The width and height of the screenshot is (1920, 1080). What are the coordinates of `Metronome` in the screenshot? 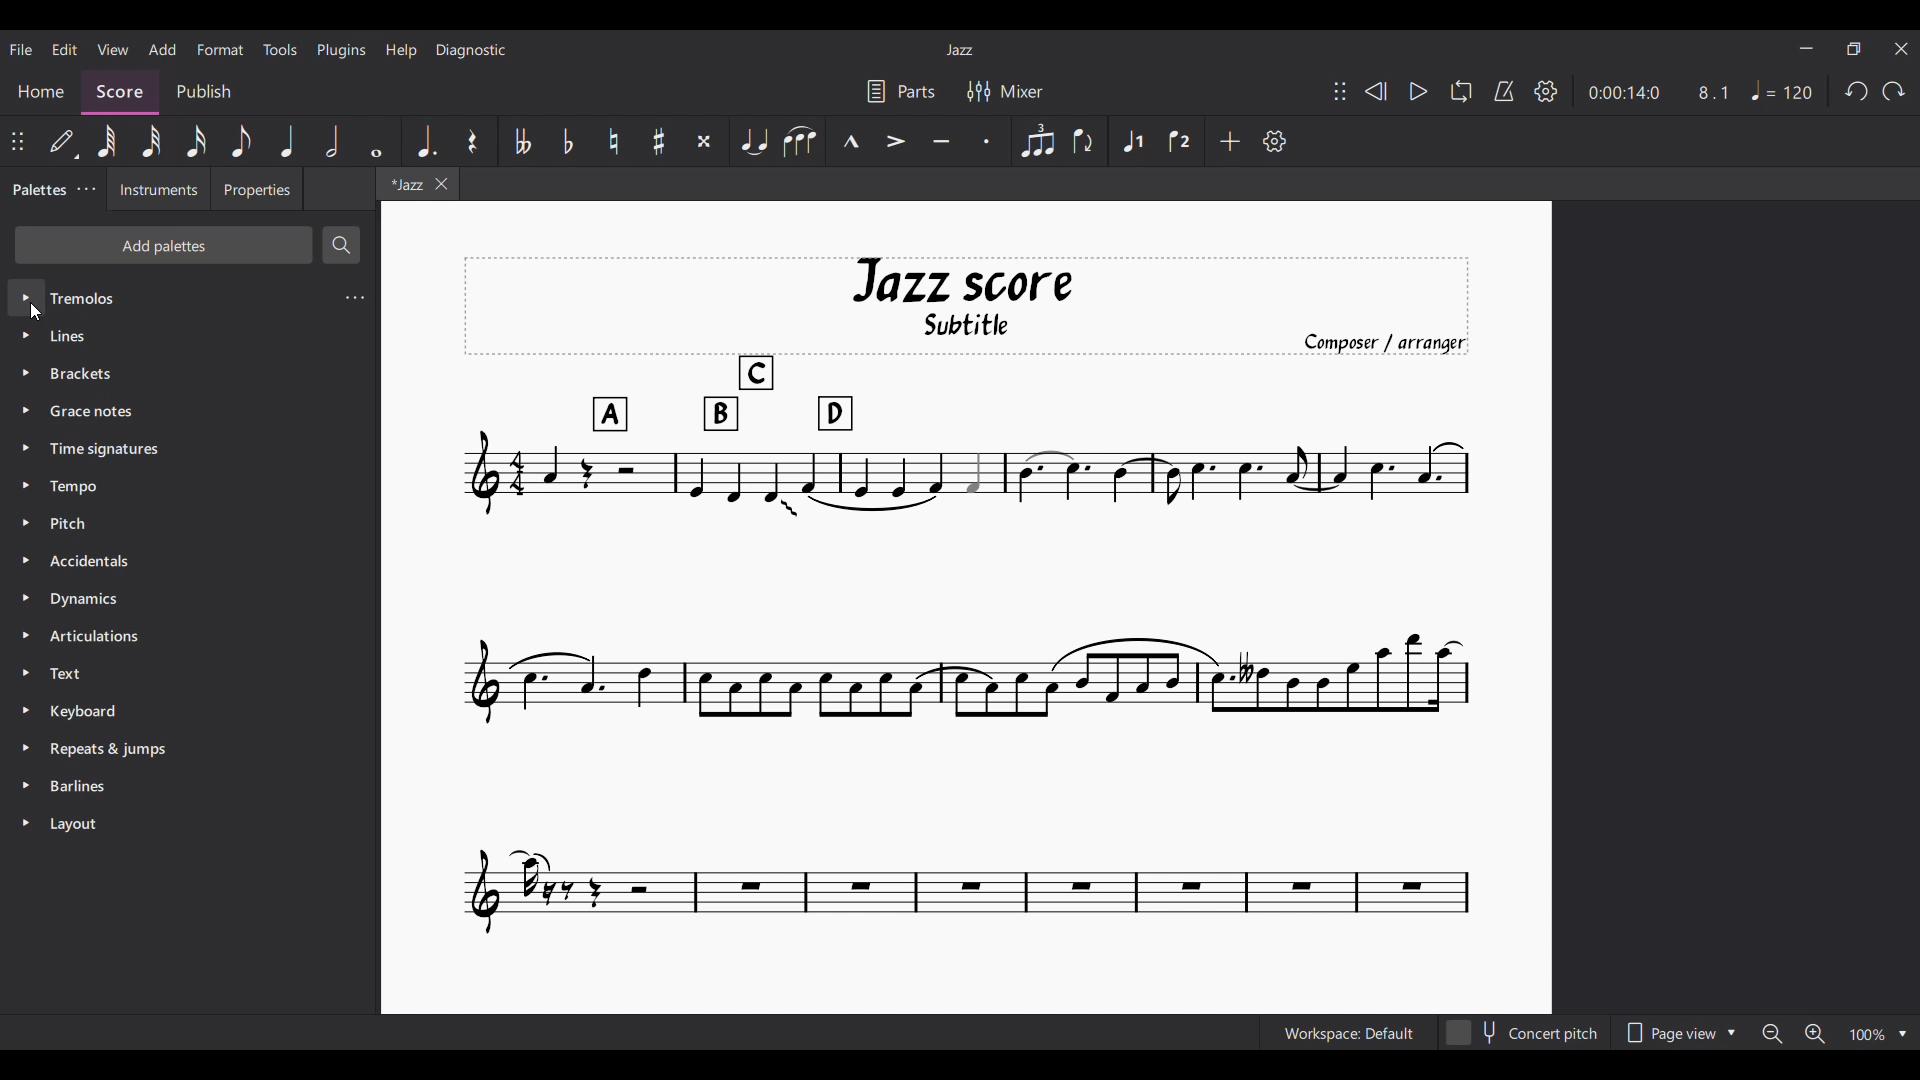 It's located at (1505, 91).